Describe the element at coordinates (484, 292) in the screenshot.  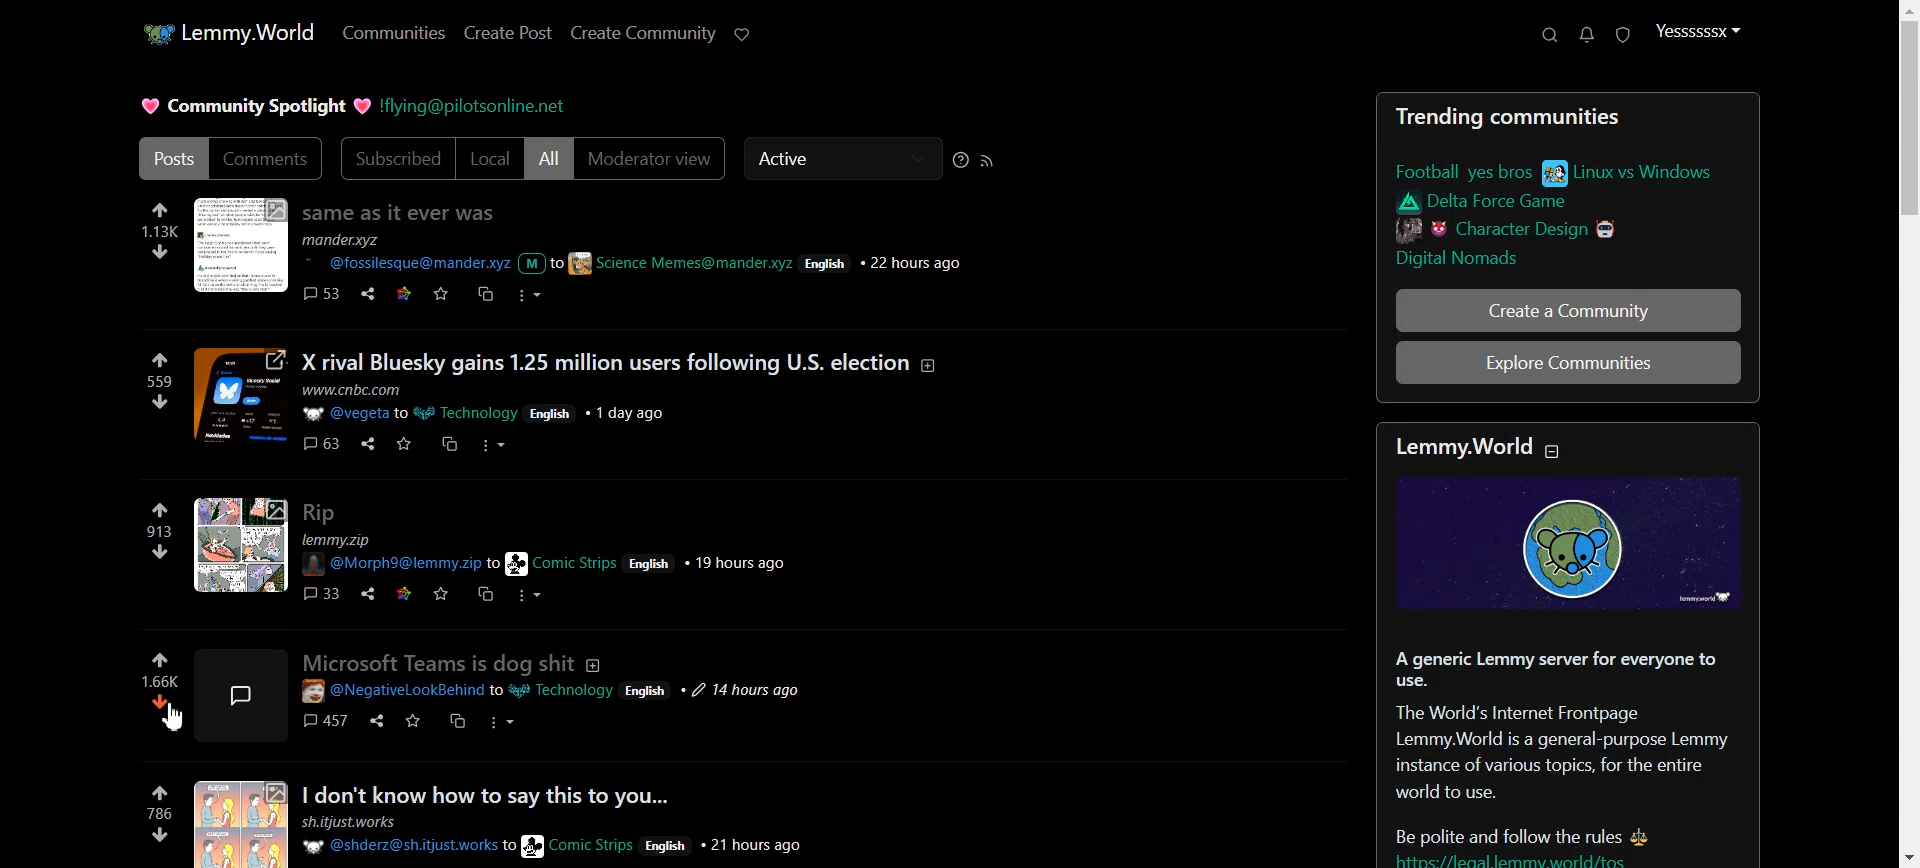
I see `cs` at that location.